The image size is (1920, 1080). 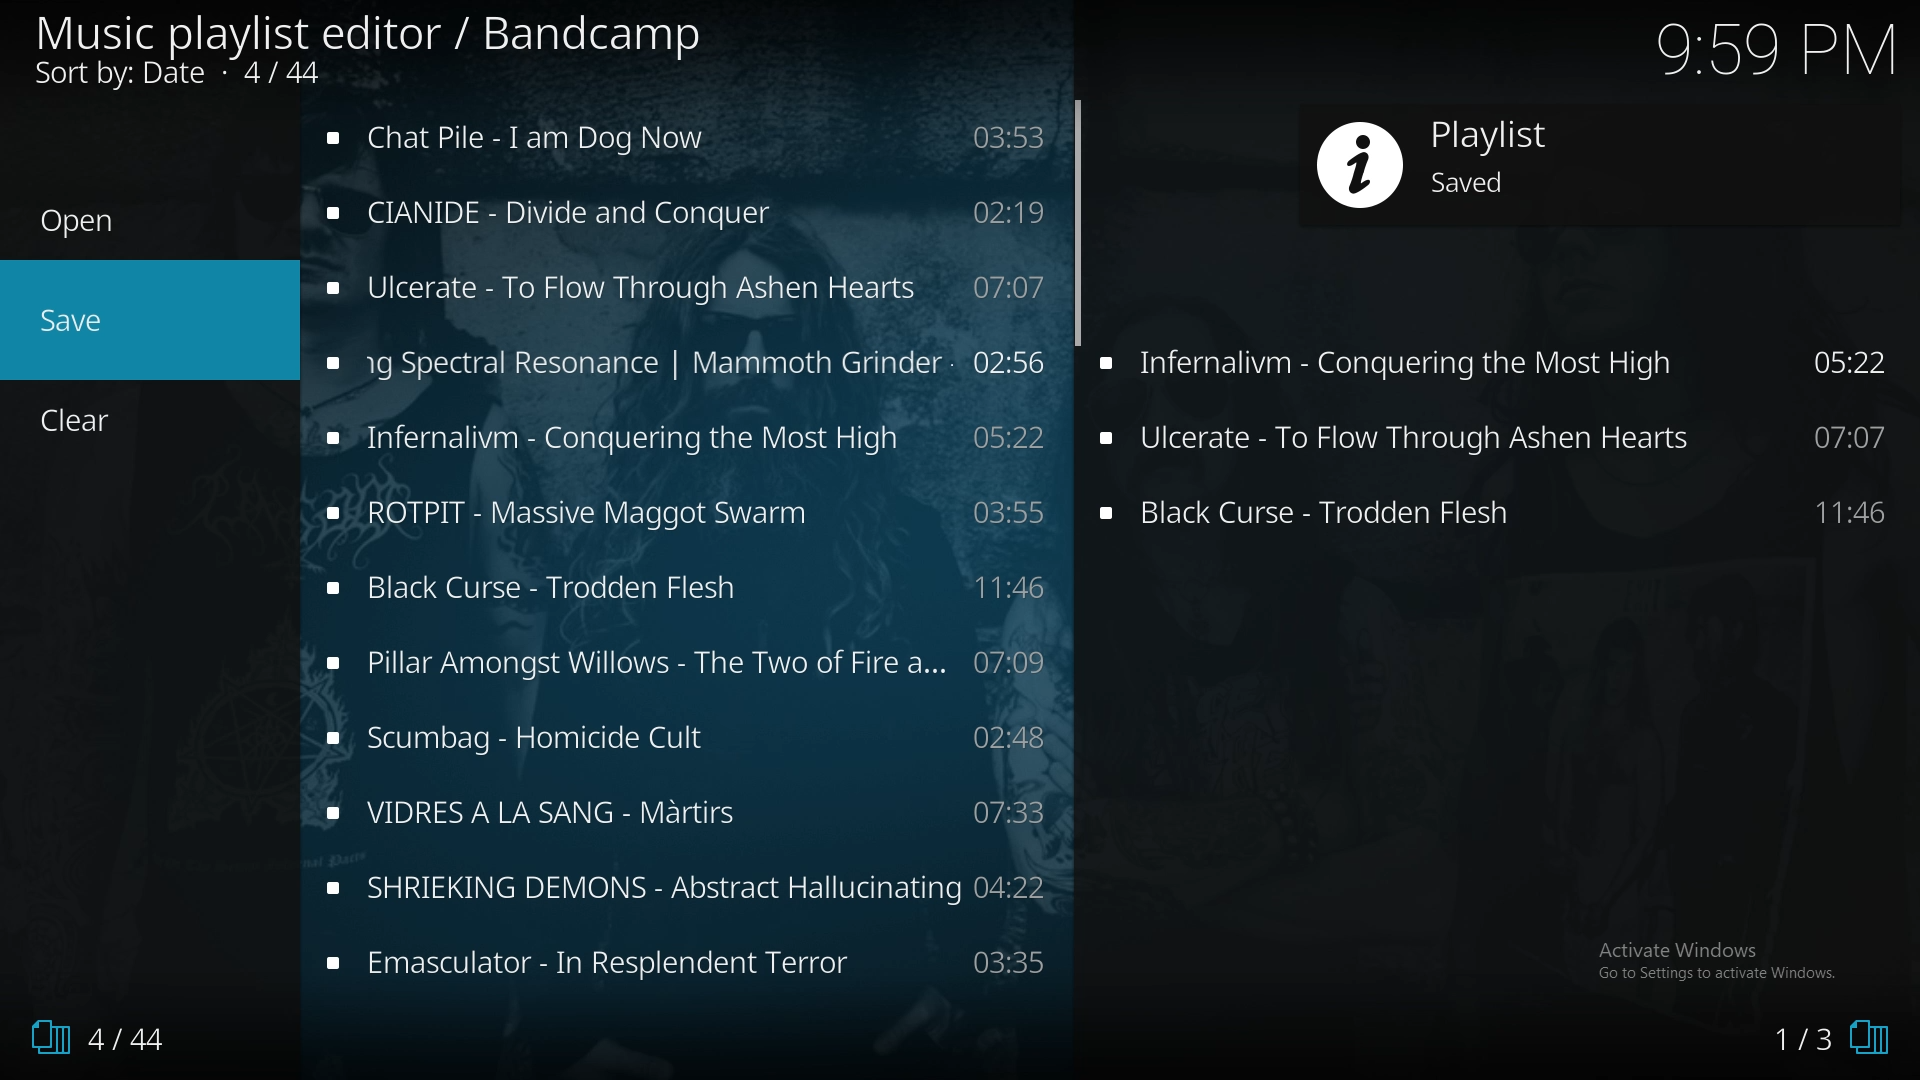 What do you see at coordinates (75, 321) in the screenshot?
I see `Save` at bounding box center [75, 321].